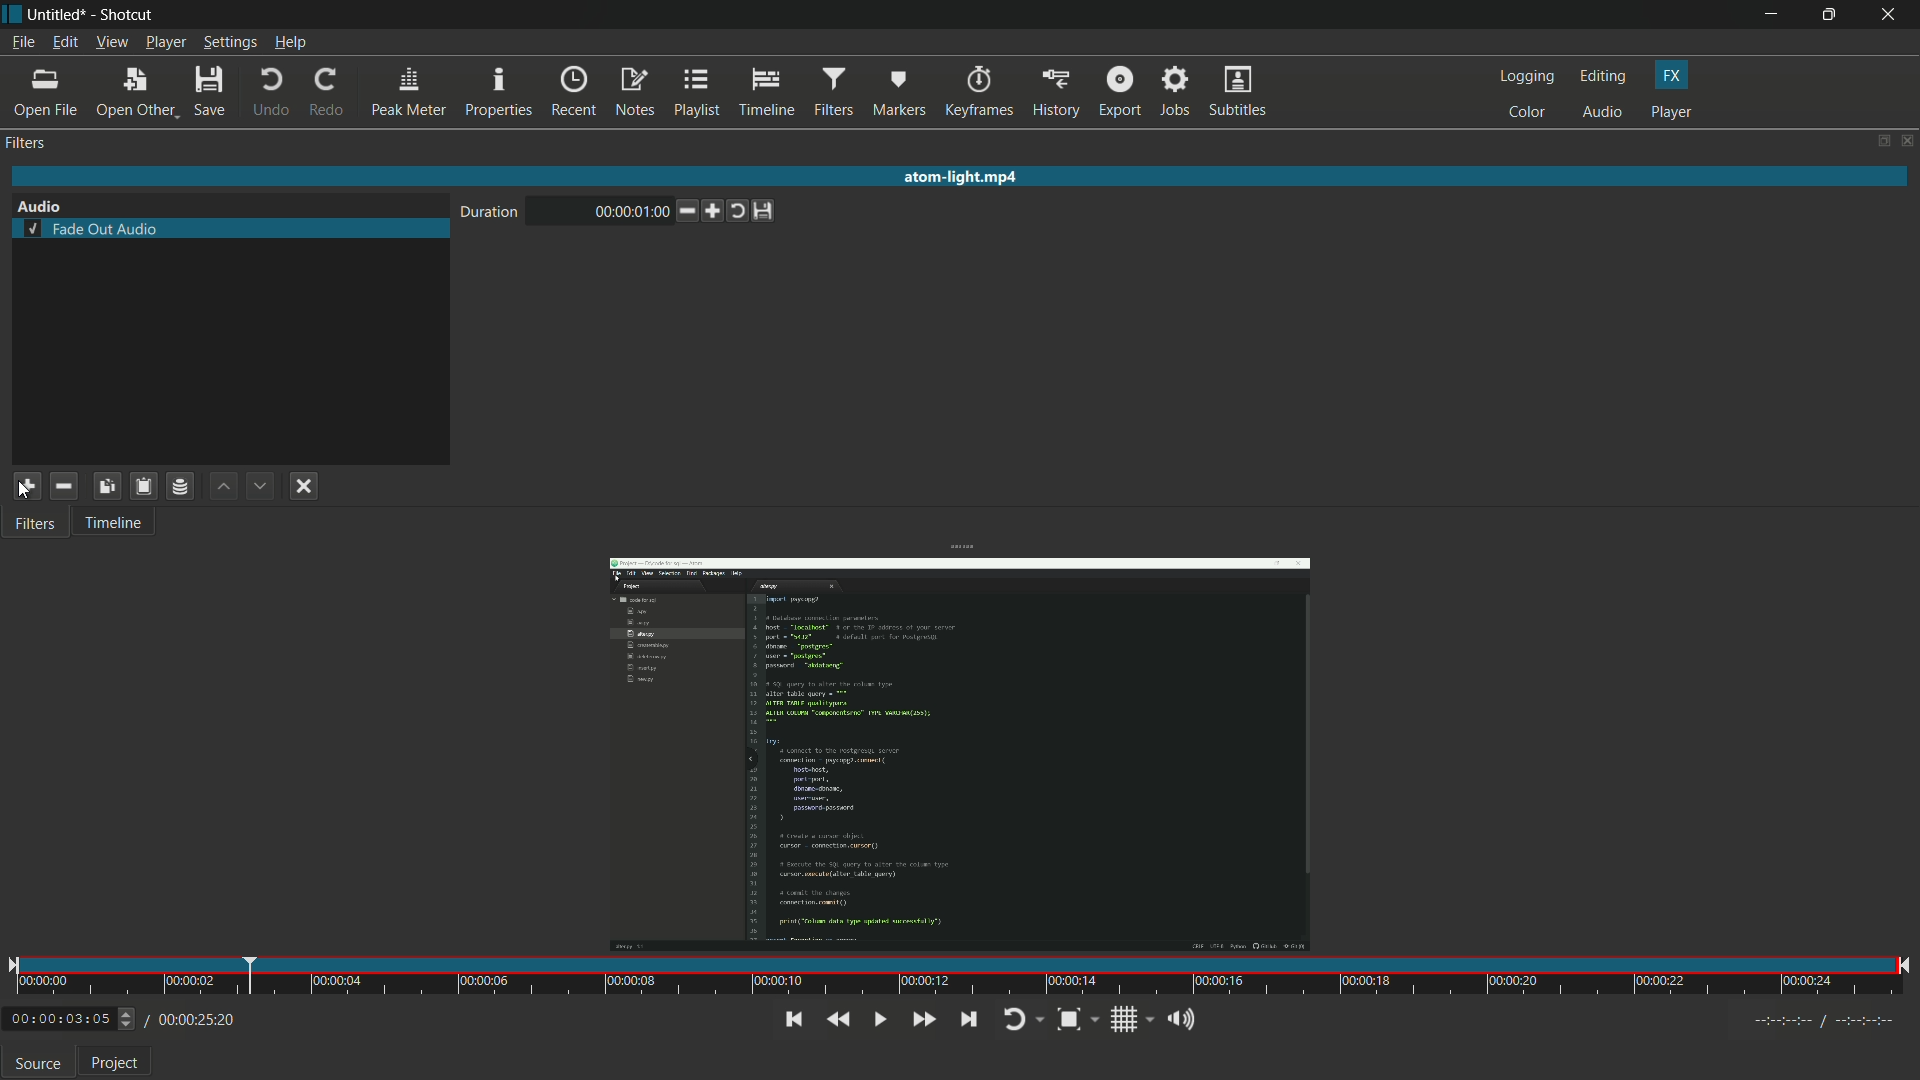 The width and height of the screenshot is (1920, 1080). I want to click on deselect the filter, so click(304, 488).